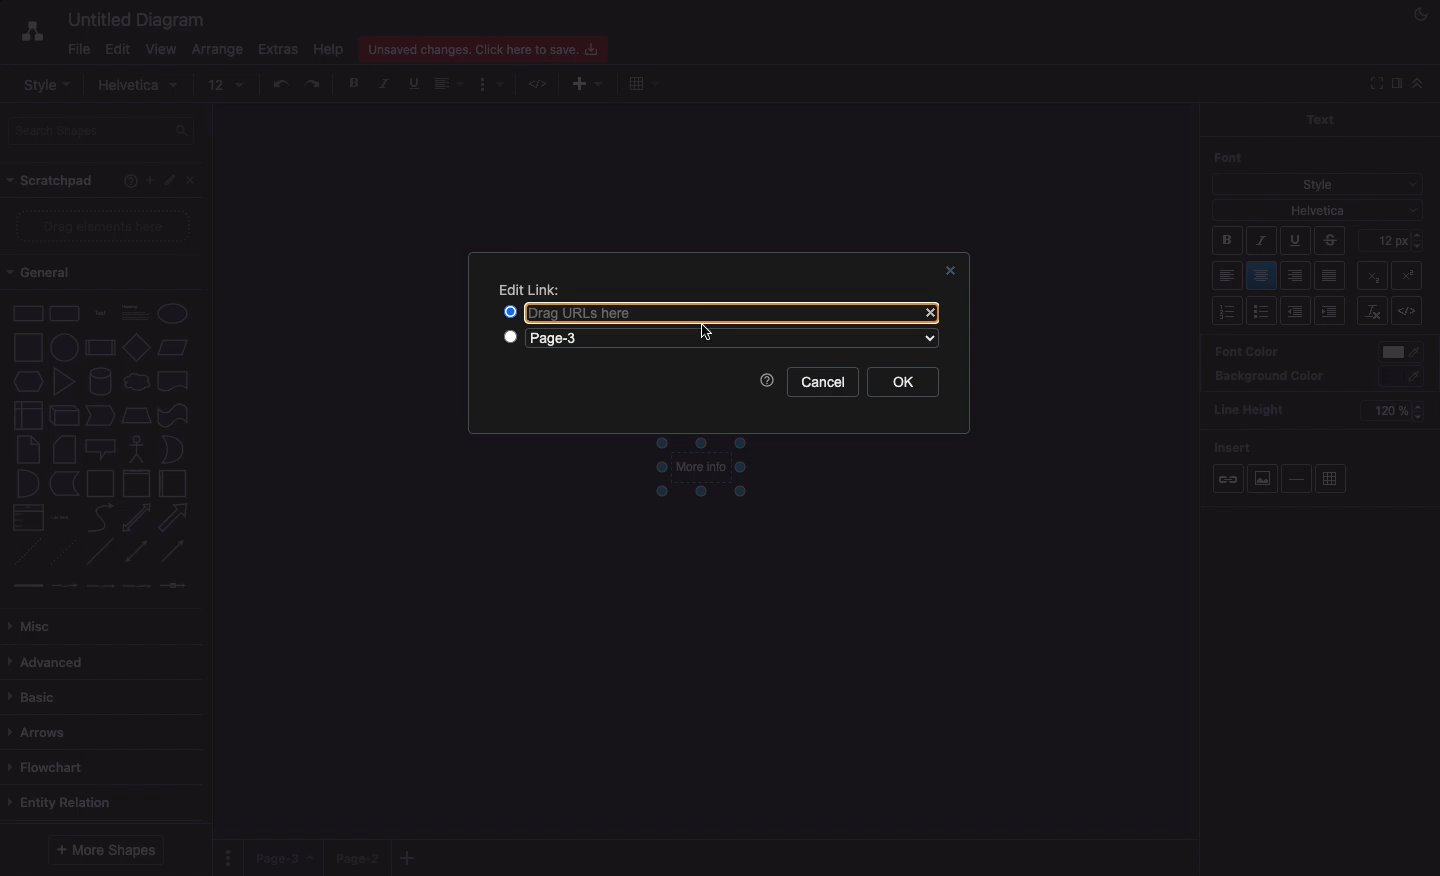 Image resolution: width=1440 pixels, height=876 pixels. I want to click on Center aligned, so click(1263, 276).